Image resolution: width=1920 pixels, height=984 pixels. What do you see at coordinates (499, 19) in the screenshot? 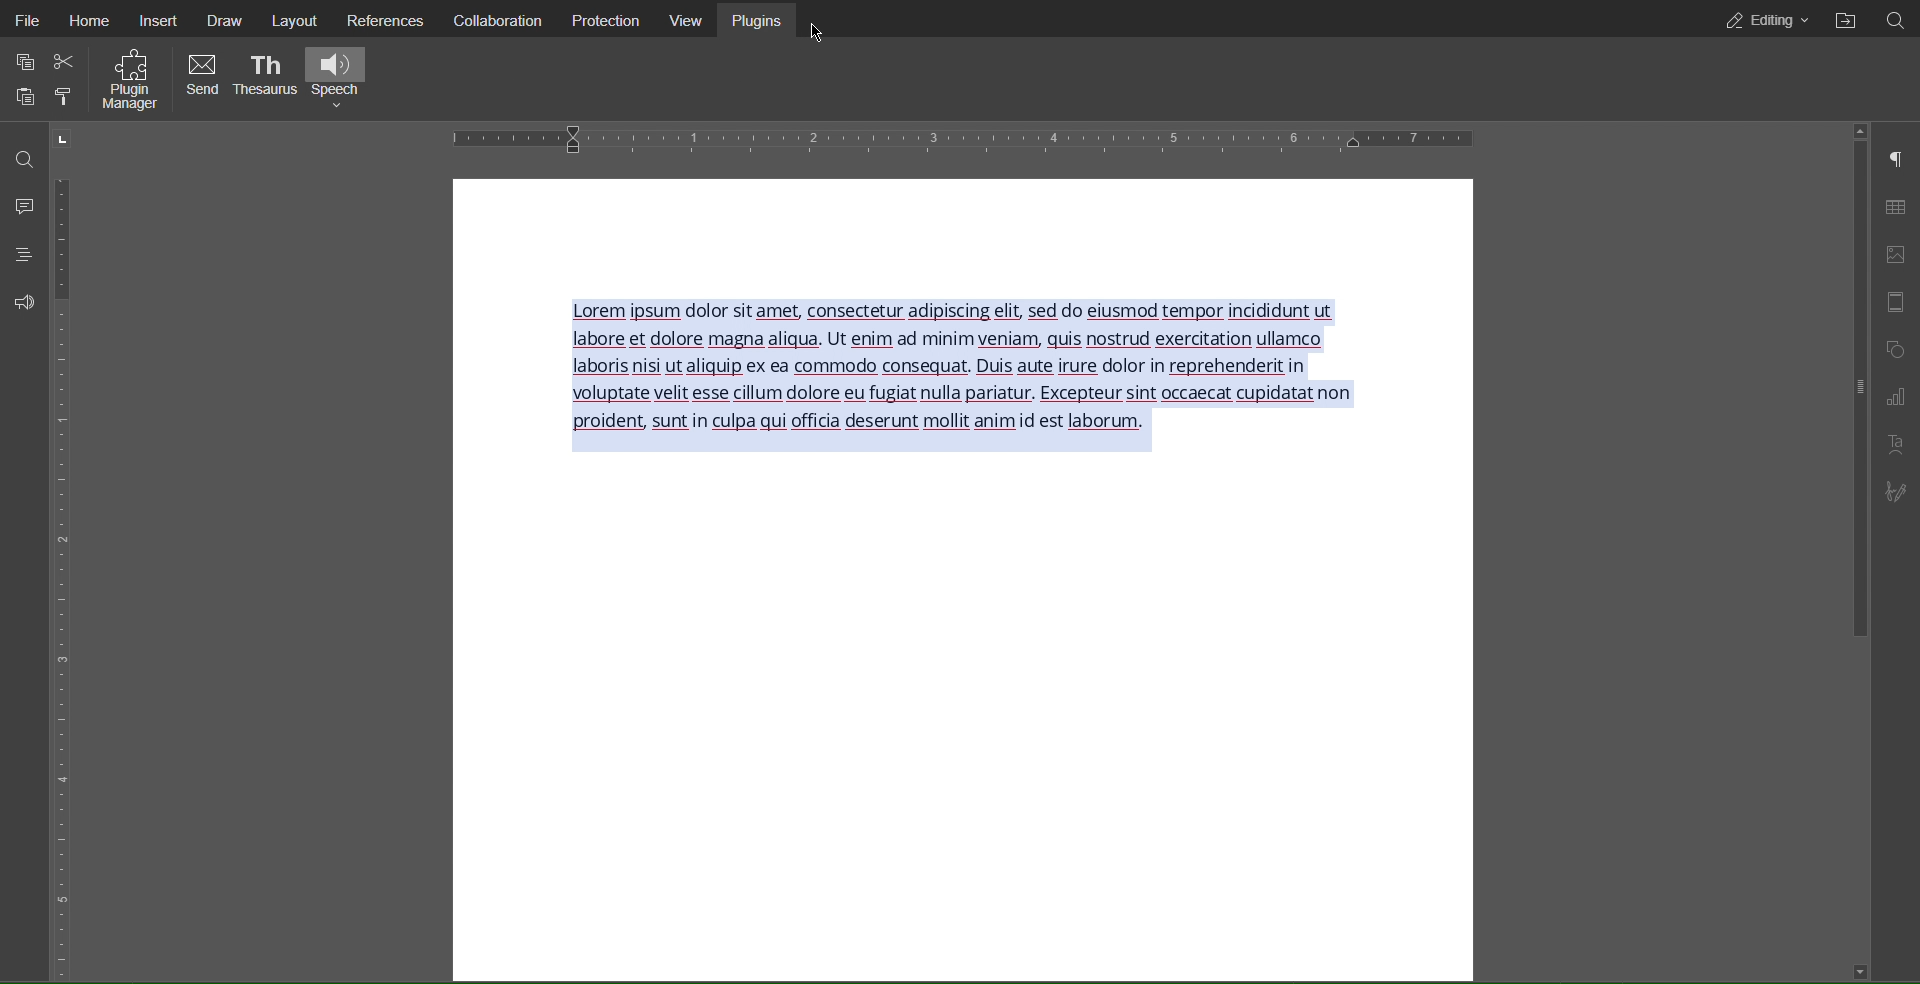
I see `Collaboration` at bounding box center [499, 19].